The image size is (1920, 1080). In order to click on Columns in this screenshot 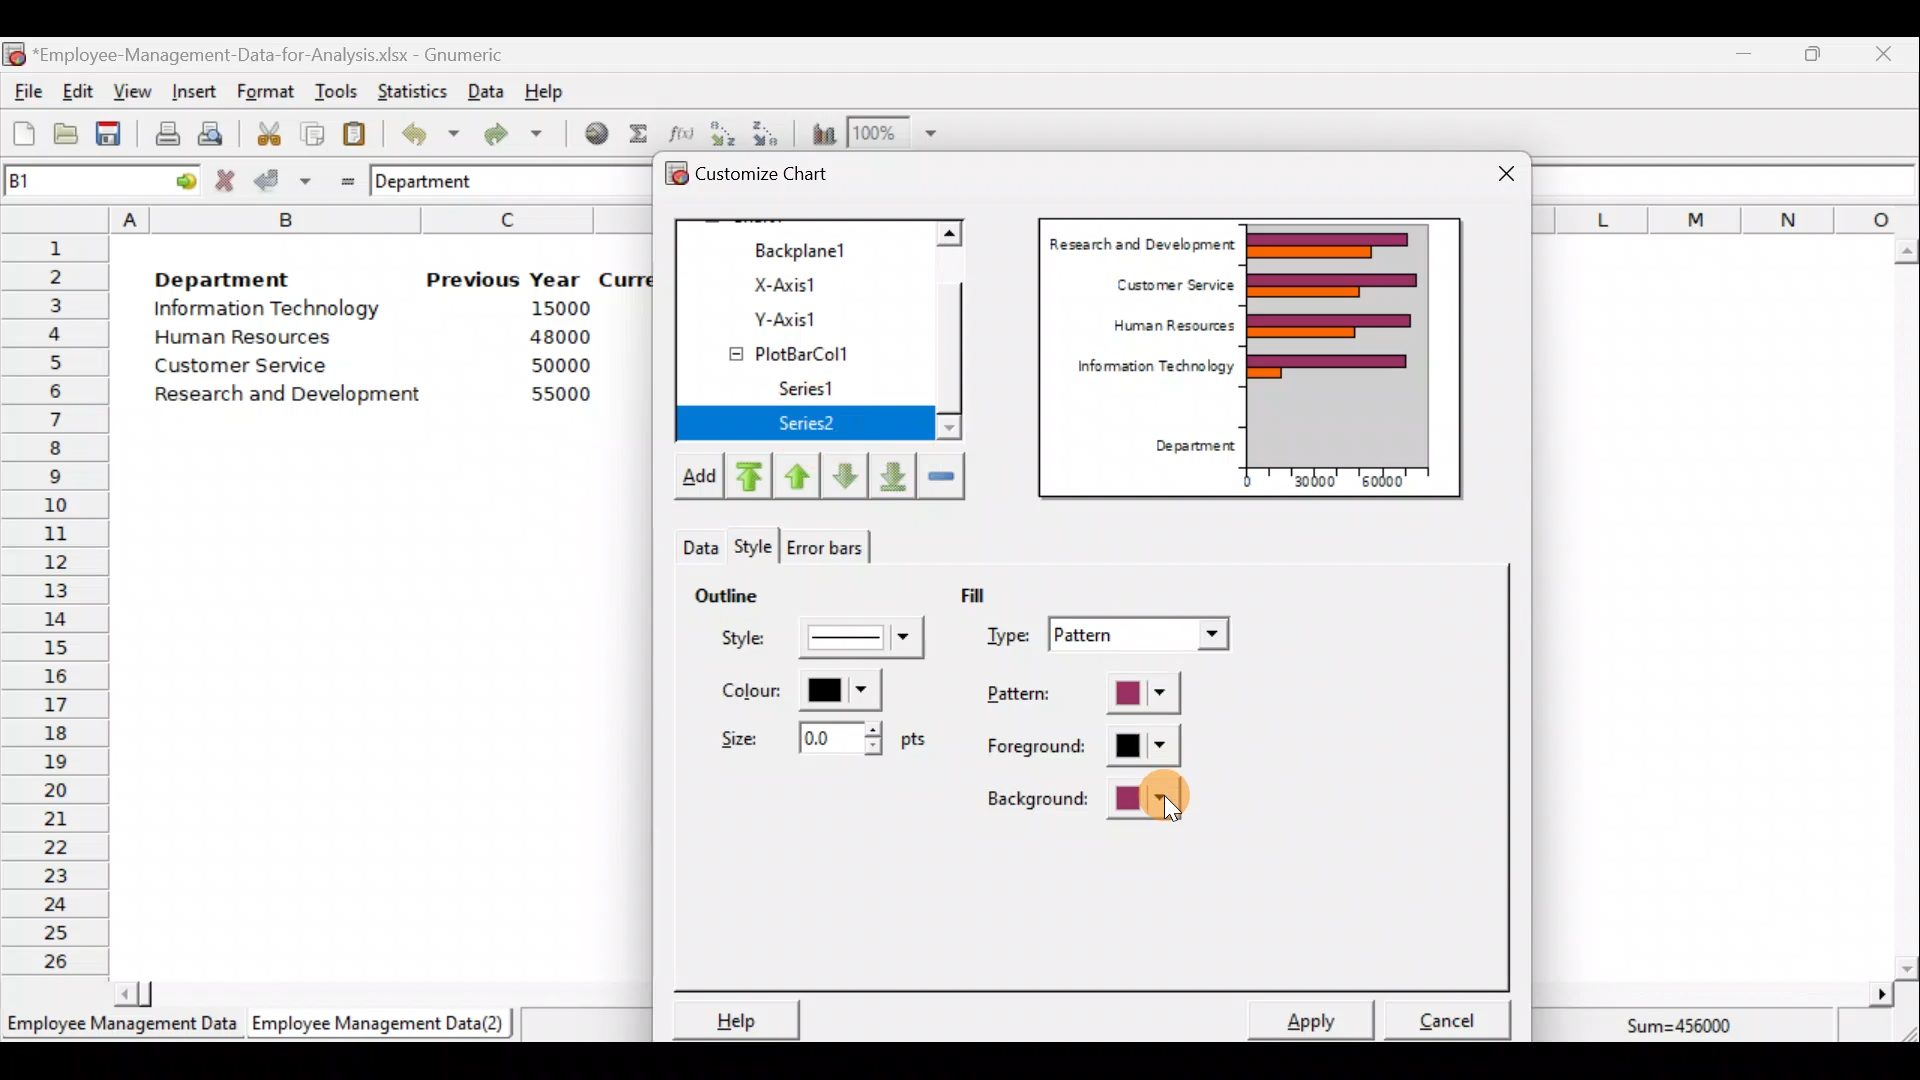, I will do `click(1726, 218)`.